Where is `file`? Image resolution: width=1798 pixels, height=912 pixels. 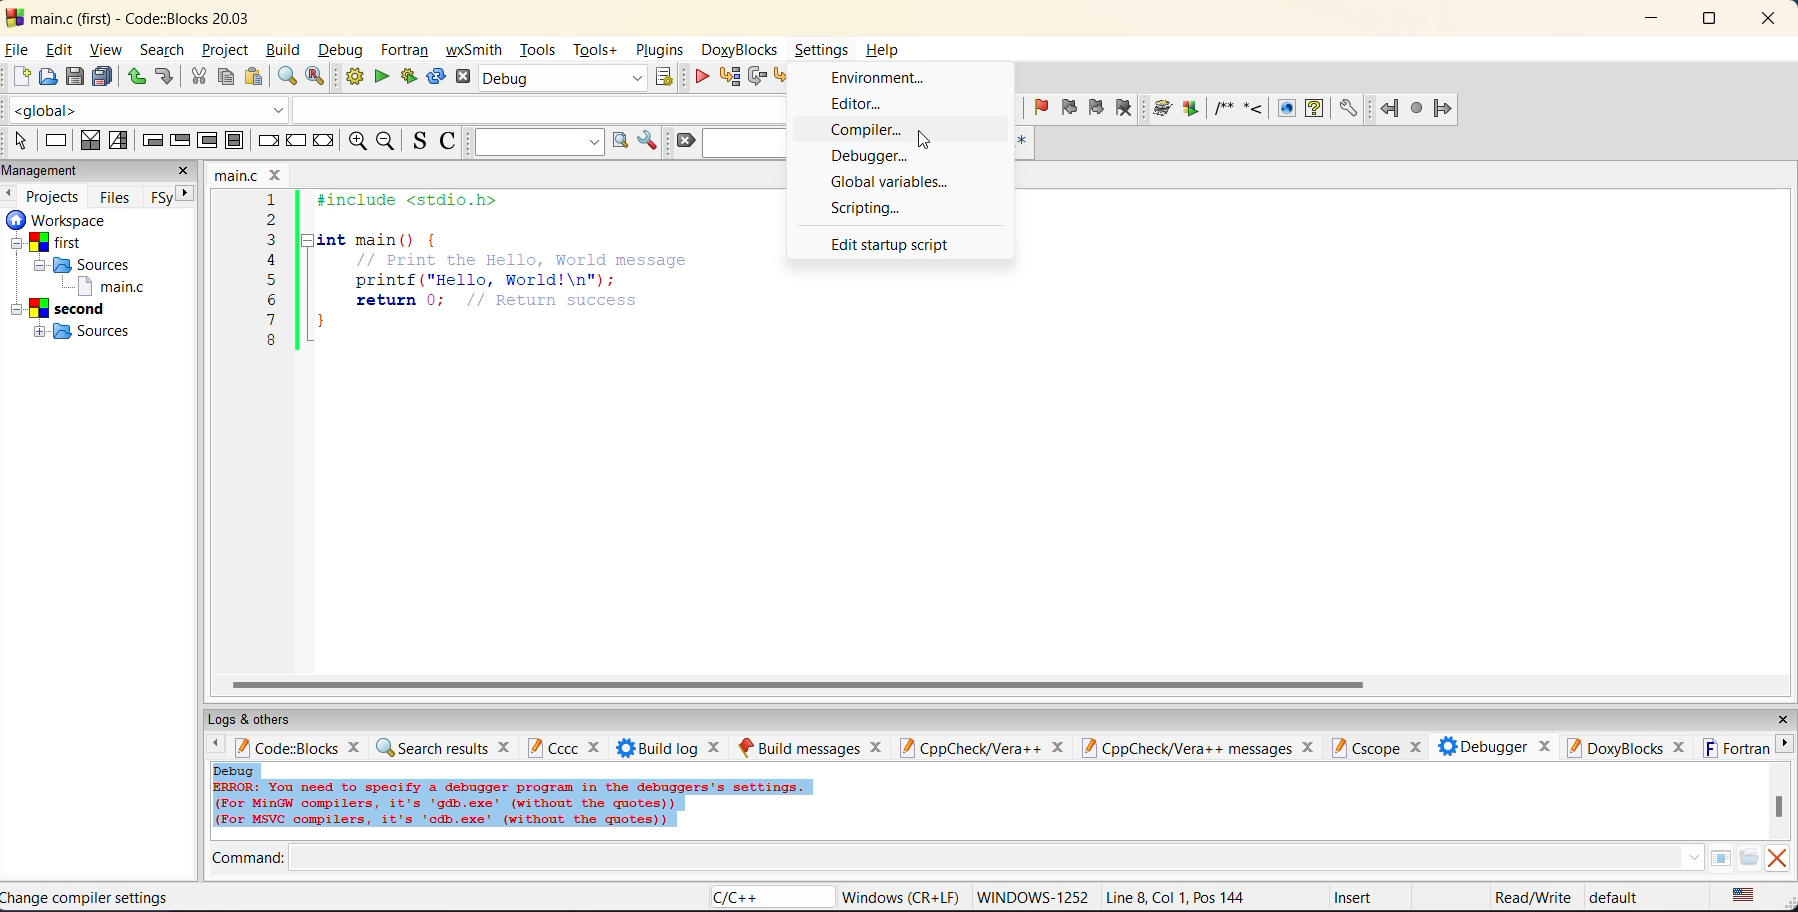 file is located at coordinates (18, 50).